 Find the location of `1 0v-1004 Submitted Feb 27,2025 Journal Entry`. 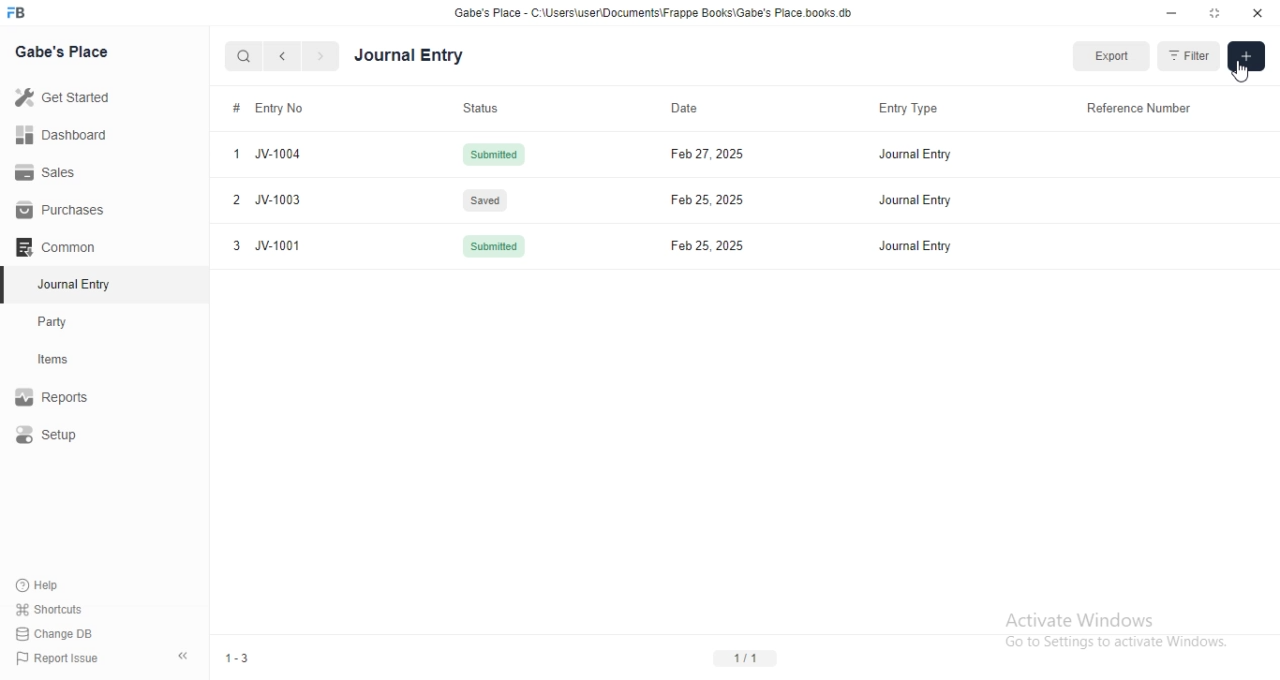

1 0v-1004 Submitted Feb 27,2025 Journal Entry is located at coordinates (737, 153).